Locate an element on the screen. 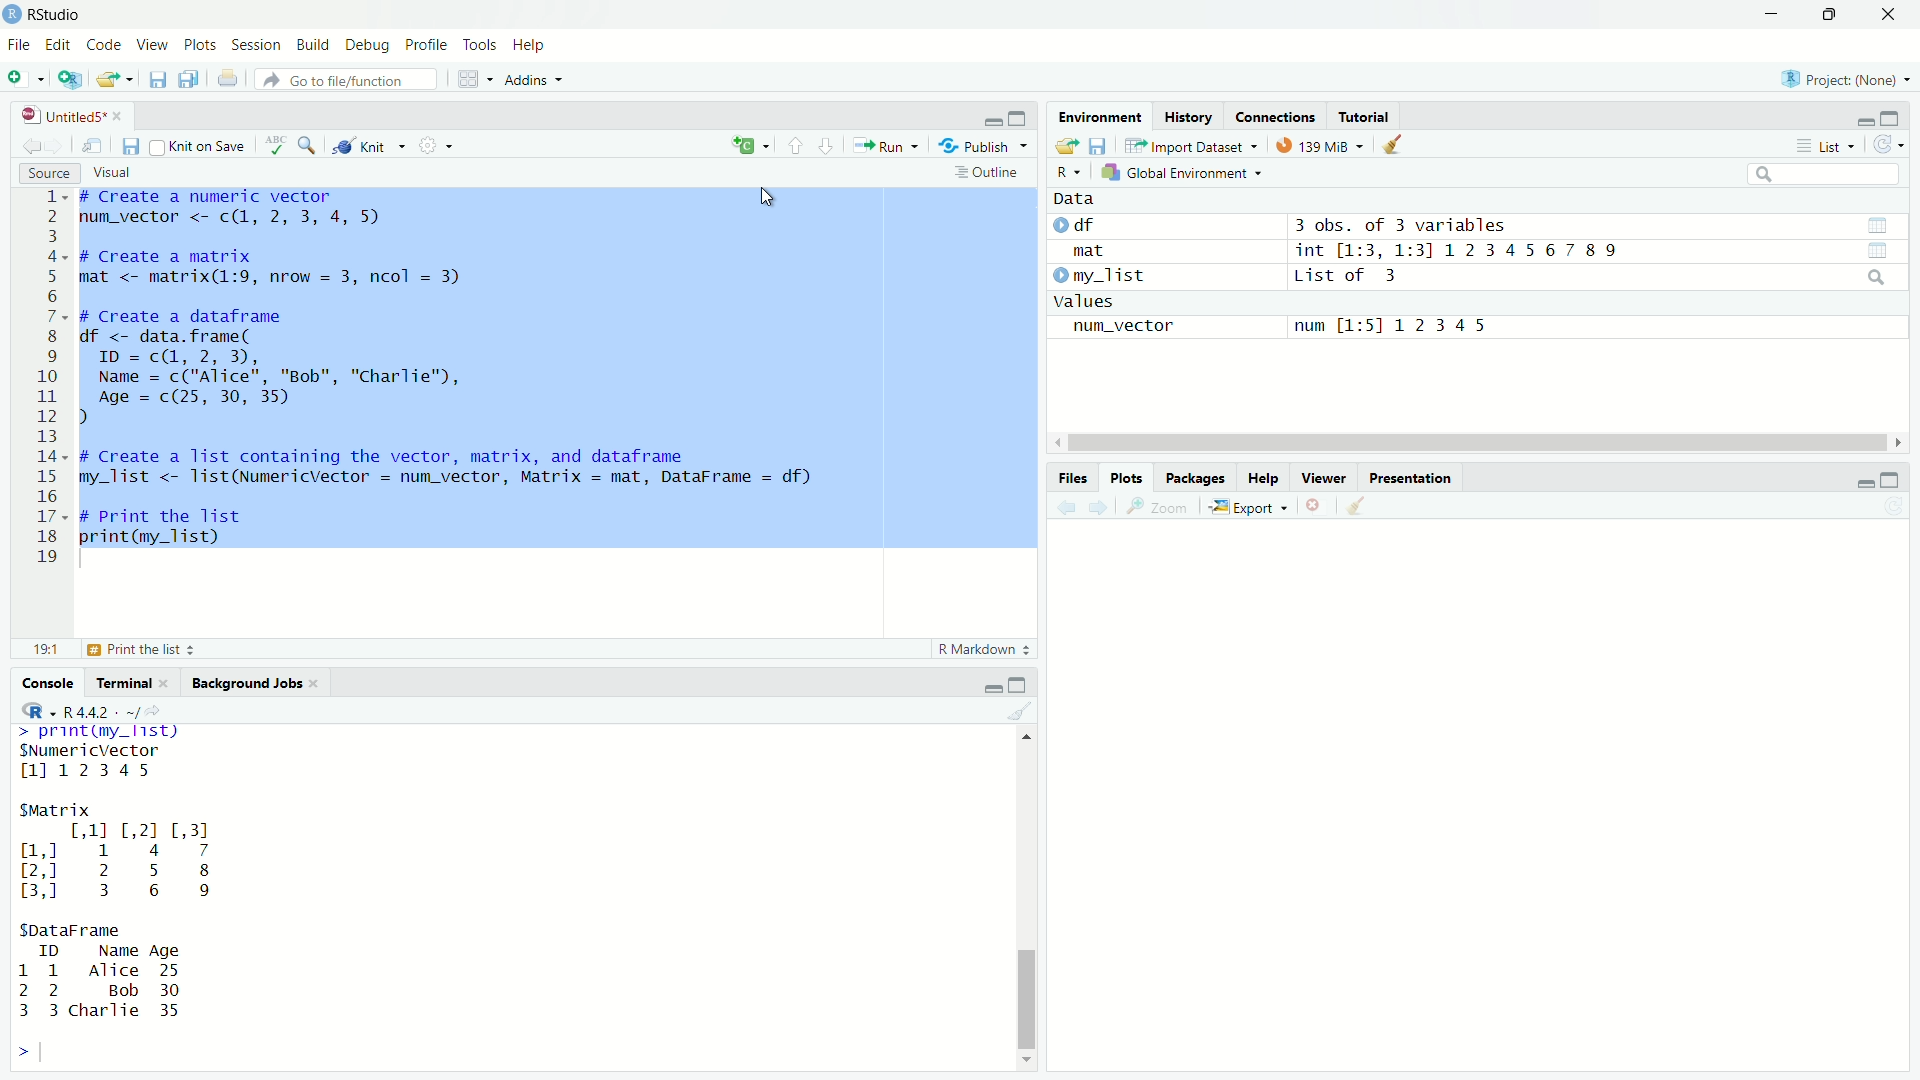  minimise is located at coordinates (1754, 19).